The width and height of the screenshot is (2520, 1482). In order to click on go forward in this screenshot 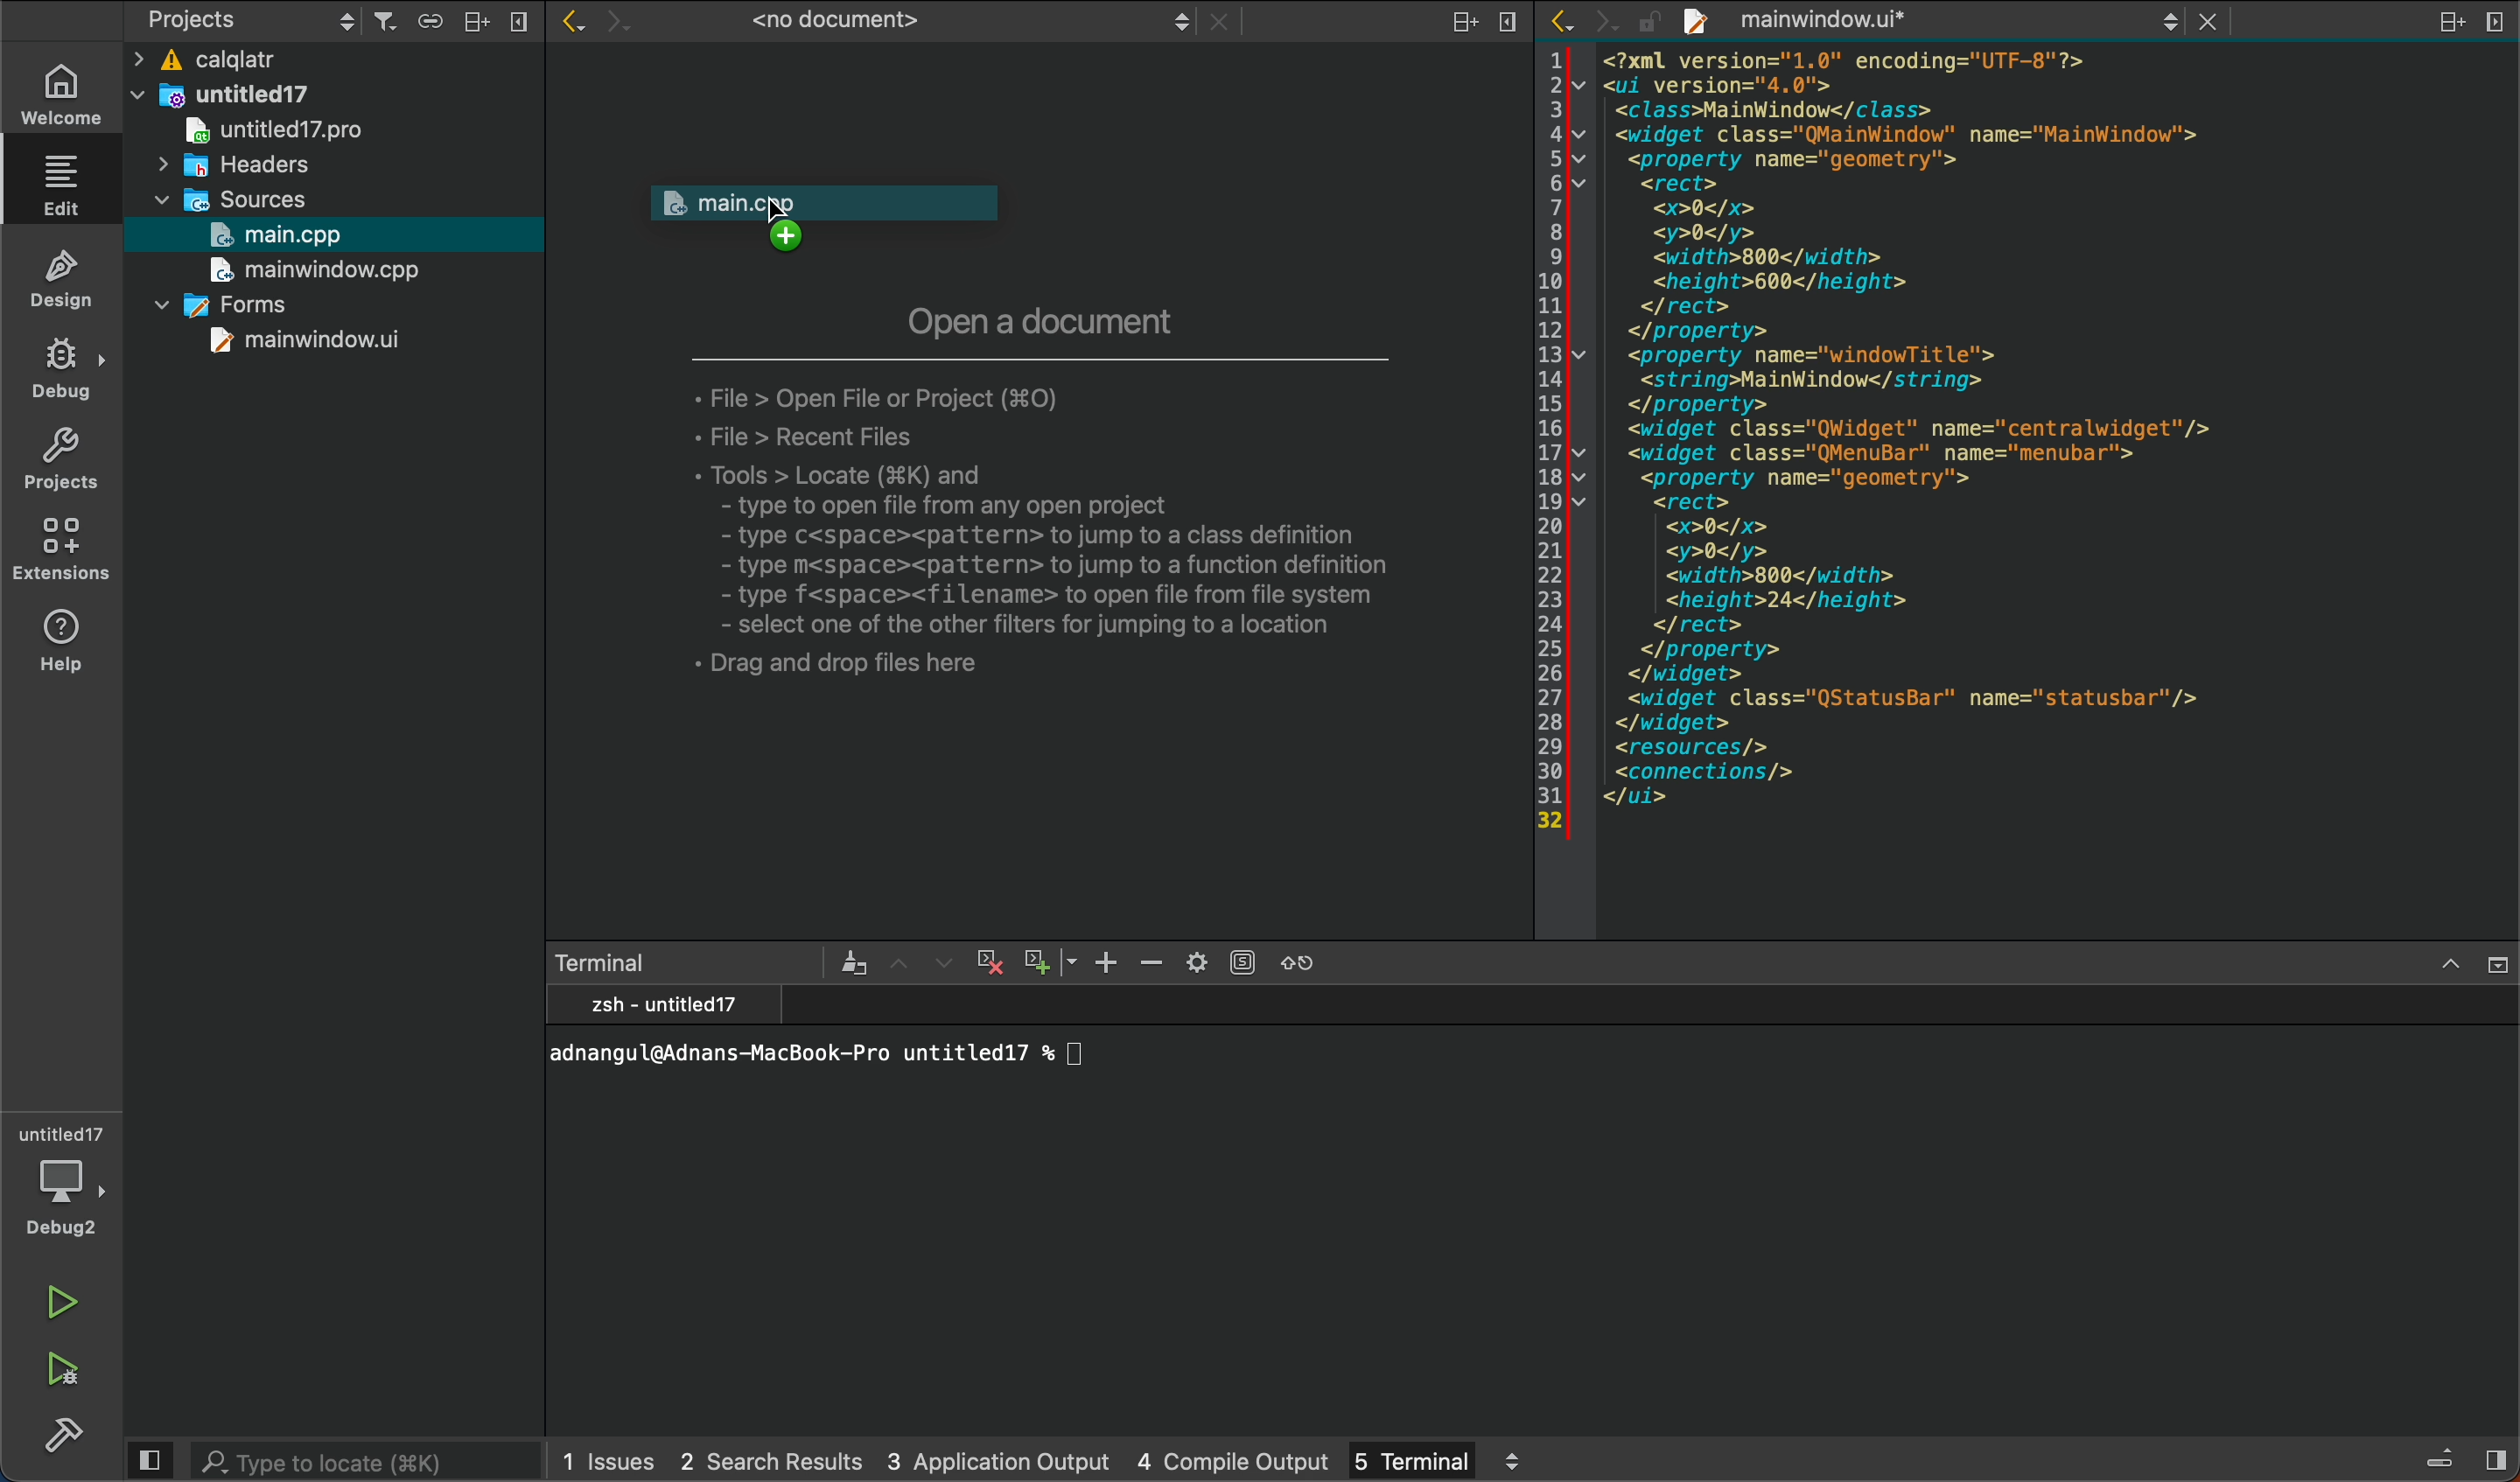, I will do `click(620, 24)`.